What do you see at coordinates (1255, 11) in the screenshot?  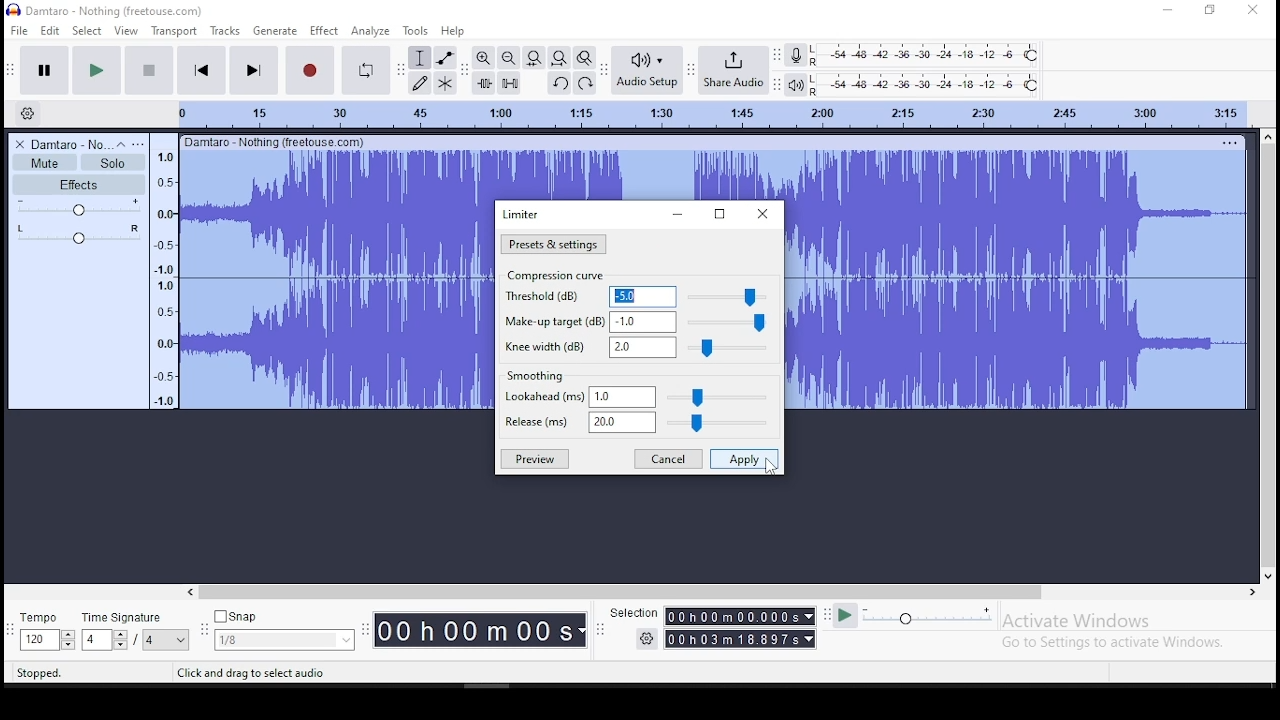 I see `close window` at bounding box center [1255, 11].